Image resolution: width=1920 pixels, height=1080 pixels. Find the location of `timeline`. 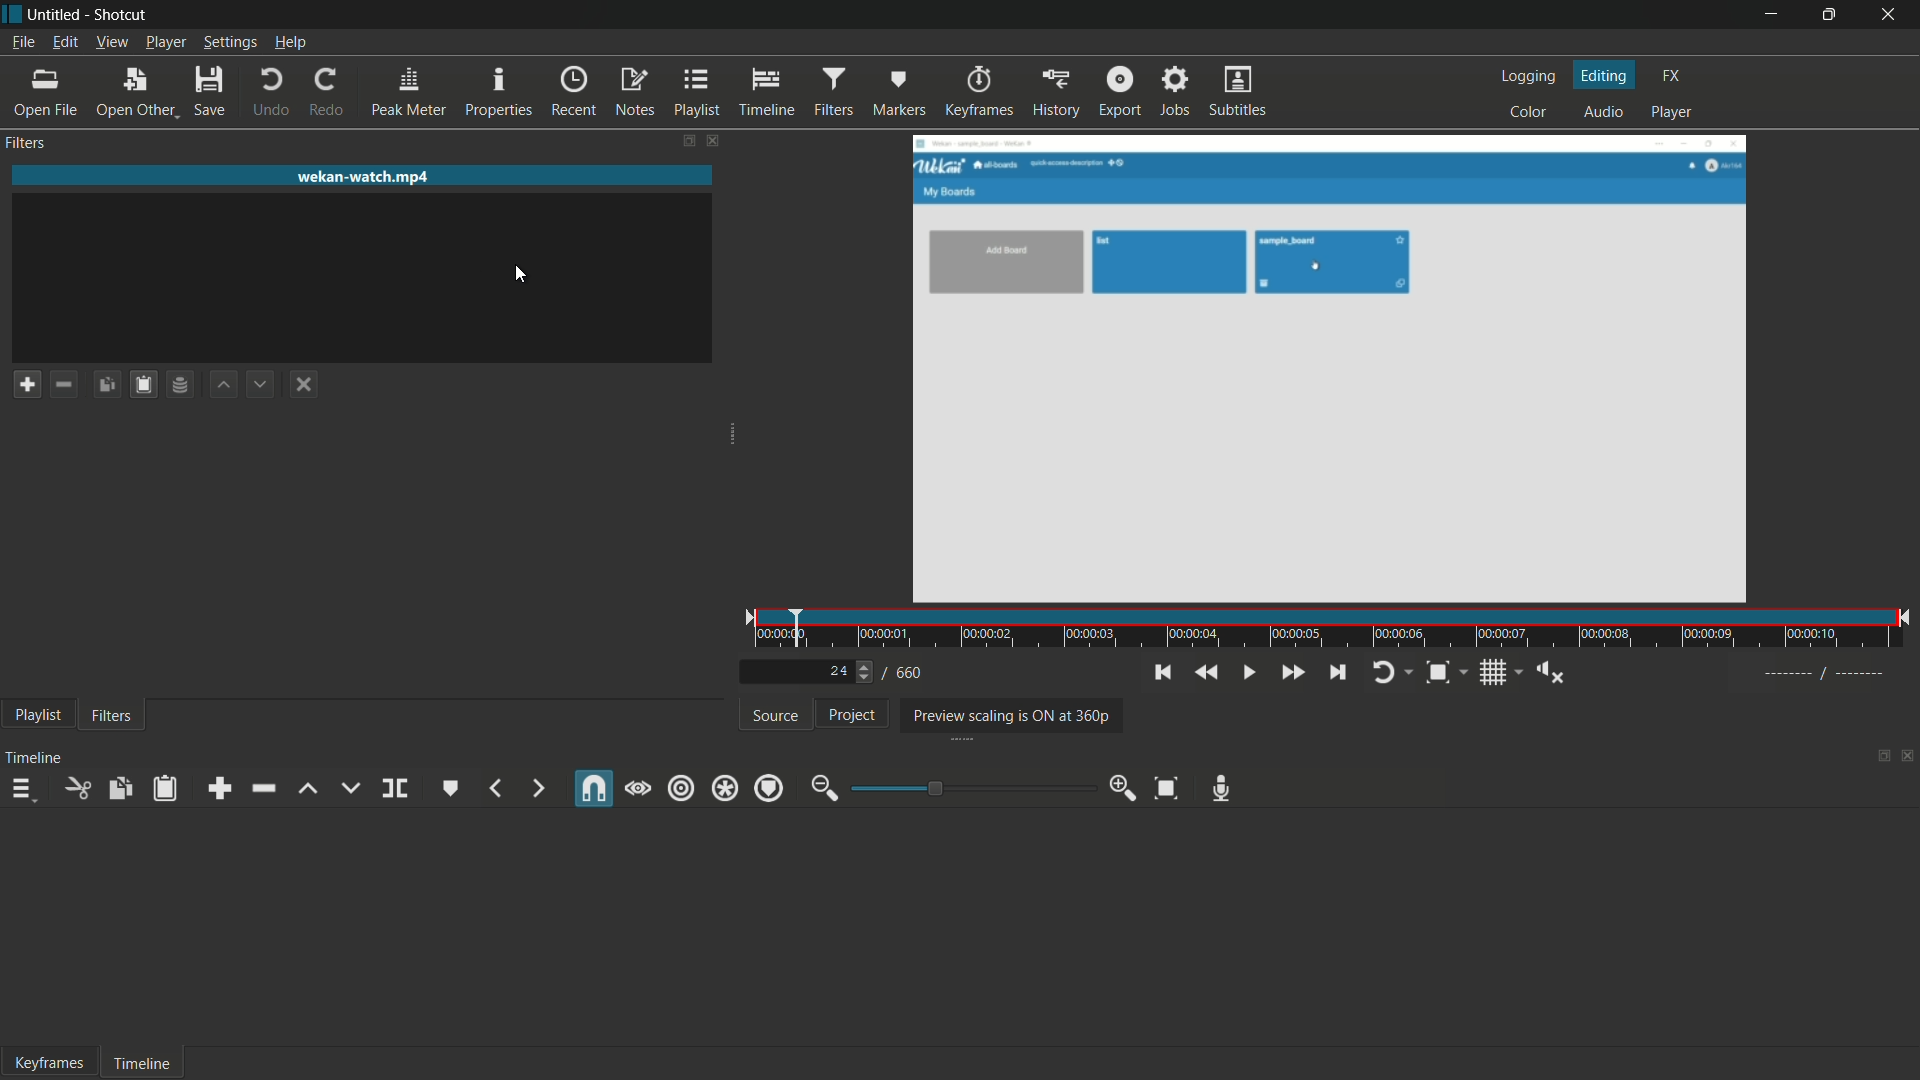

timeline is located at coordinates (35, 758).